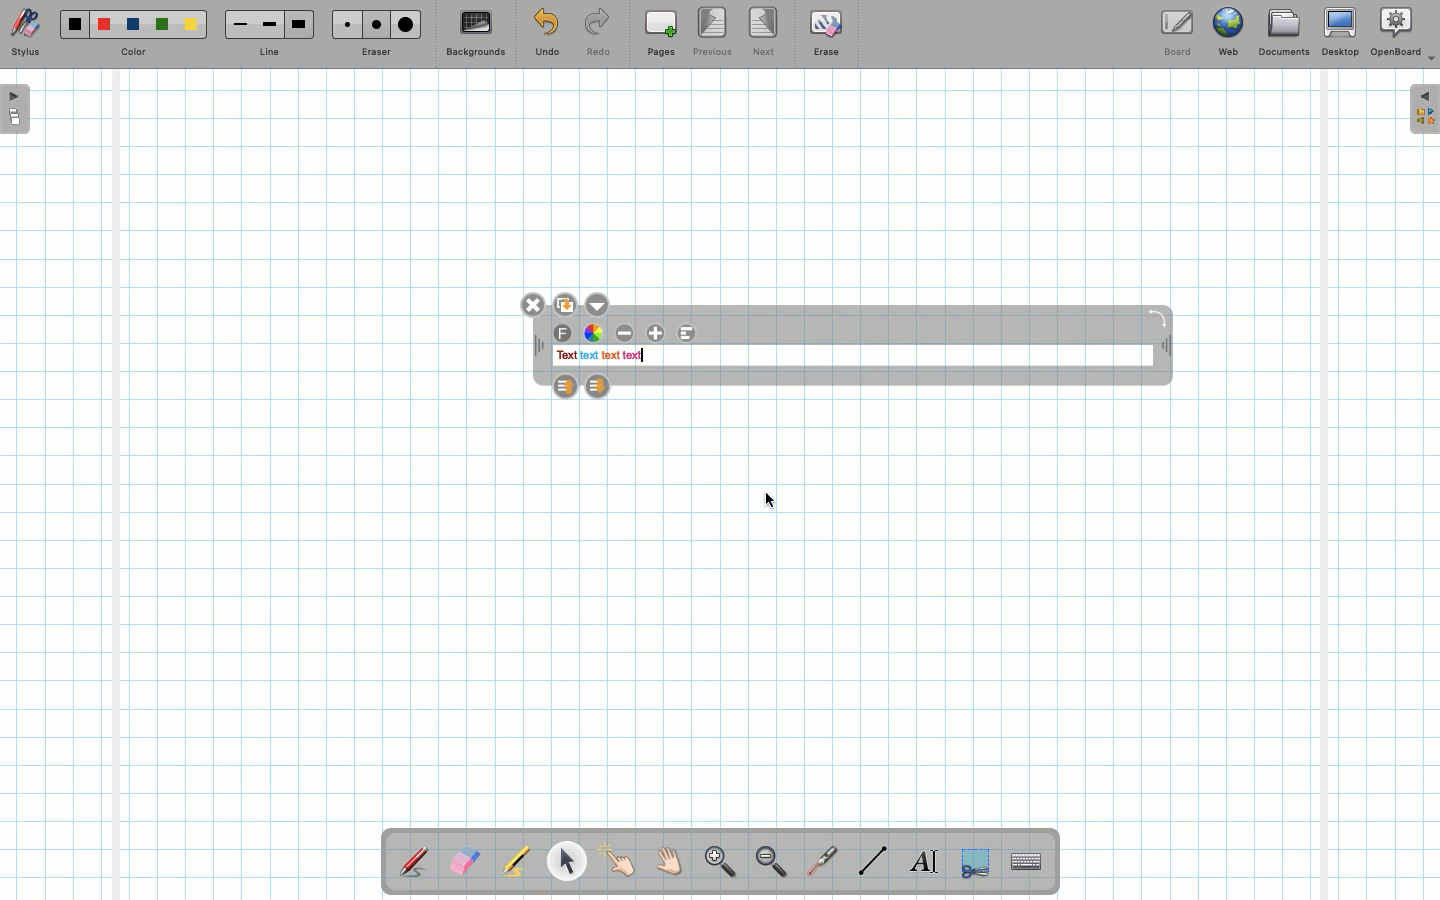 This screenshot has height=900, width=1440. I want to click on Web, so click(1227, 36).